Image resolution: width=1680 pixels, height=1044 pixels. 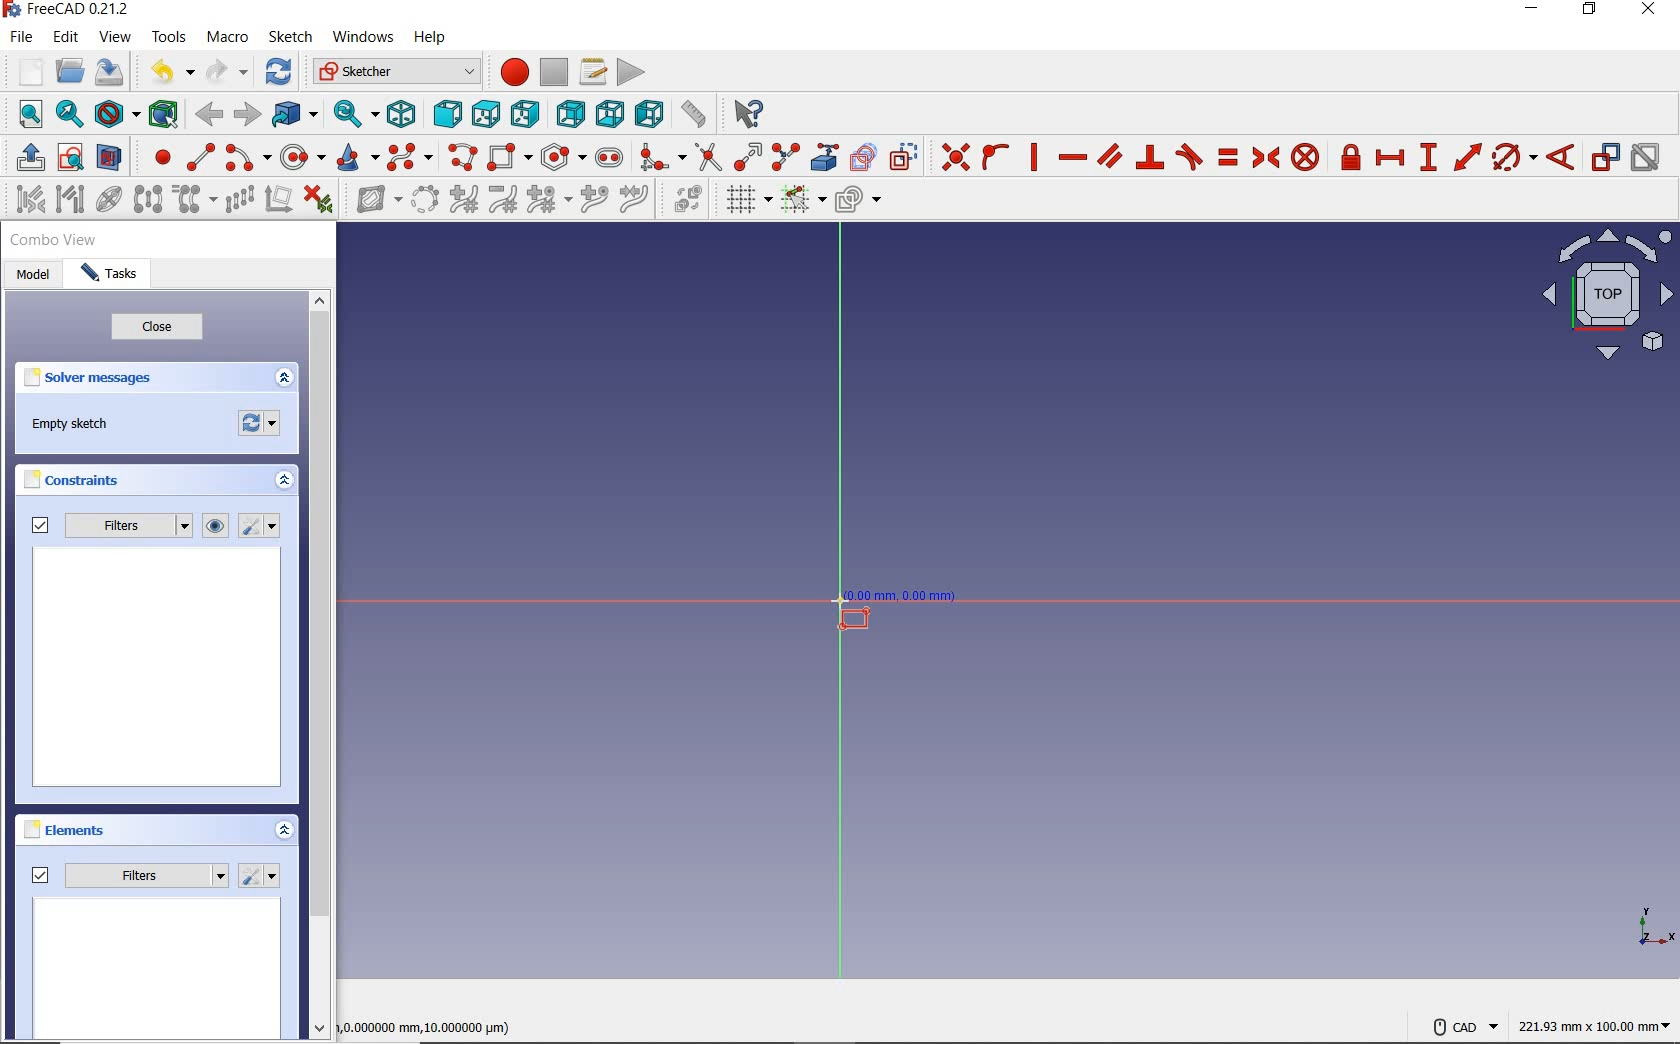 What do you see at coordinates (25, 113) in the screenshot?
I see `fit all` at bounding box center [25, 113].